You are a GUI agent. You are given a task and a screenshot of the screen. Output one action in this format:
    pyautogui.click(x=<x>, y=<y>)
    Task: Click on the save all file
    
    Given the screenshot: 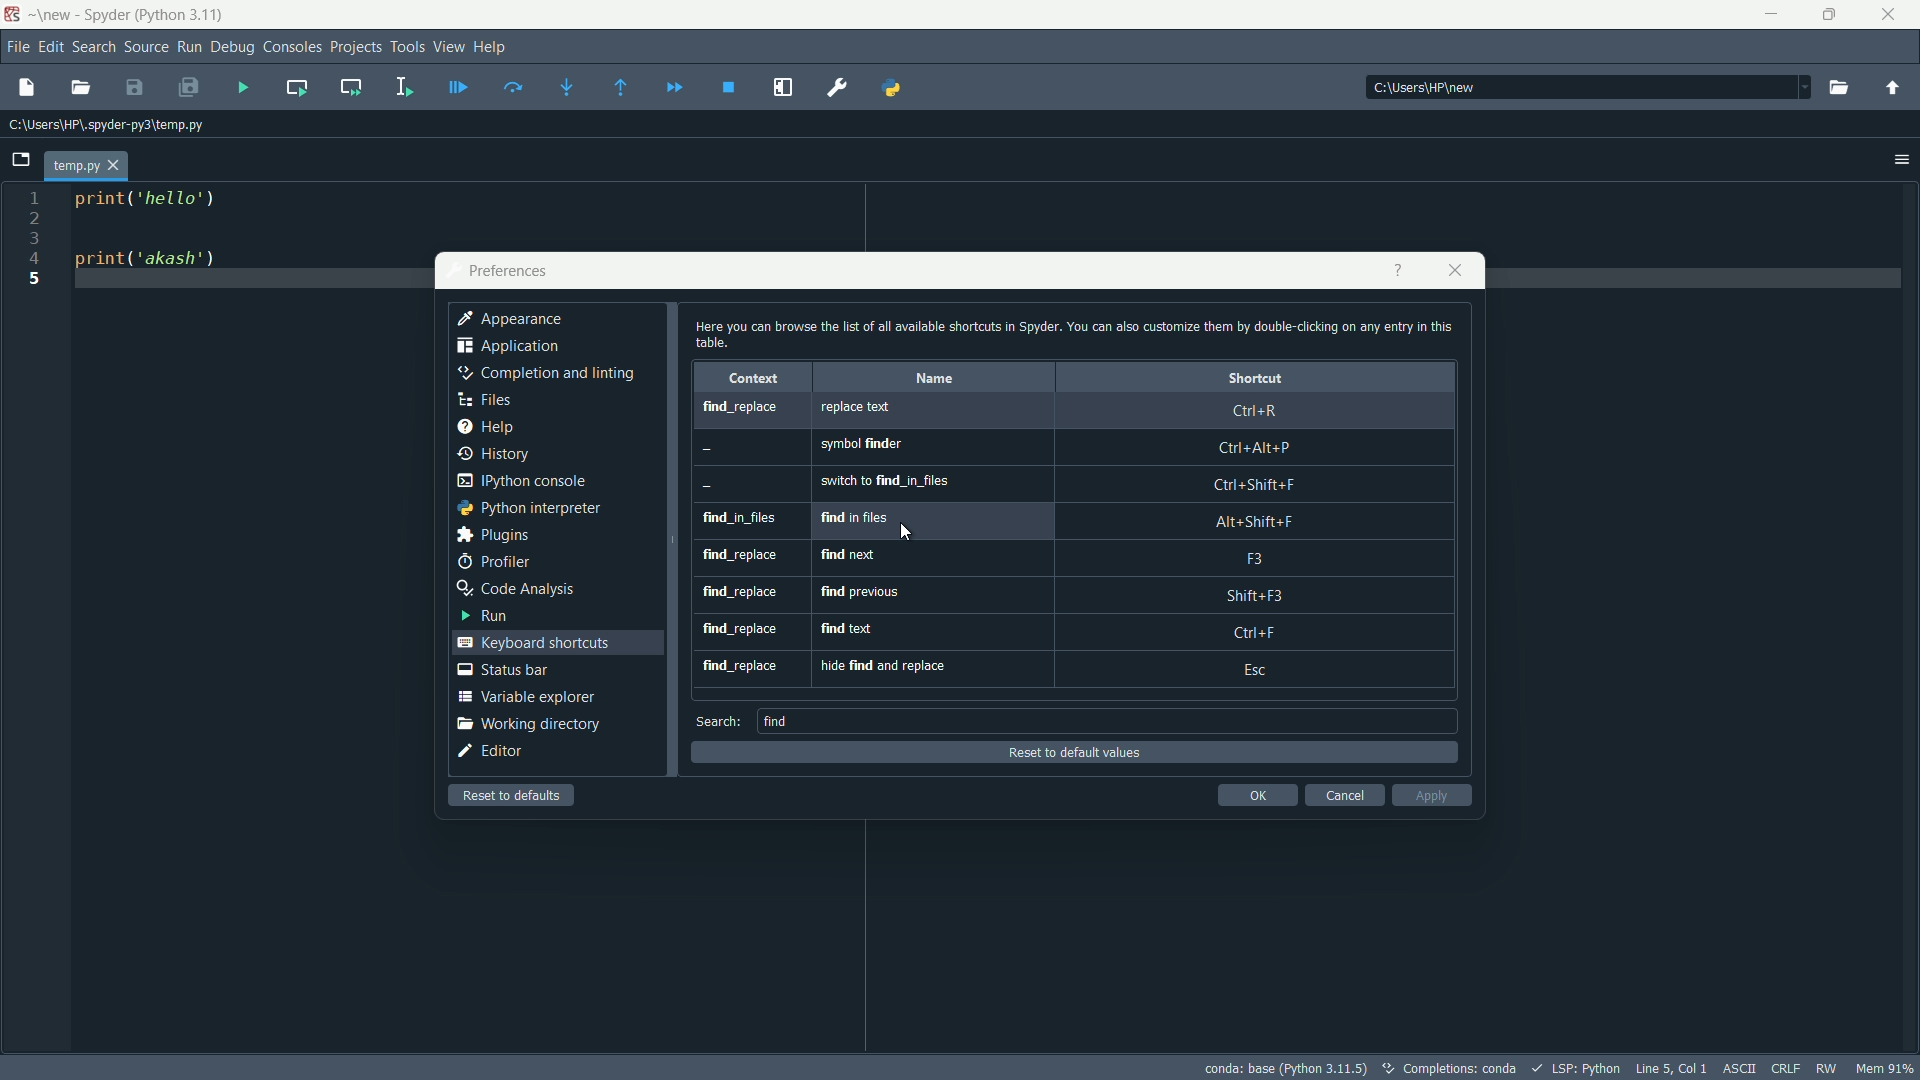 What is the action you would take?
    pyautogui.click(x=188, y=85)
    